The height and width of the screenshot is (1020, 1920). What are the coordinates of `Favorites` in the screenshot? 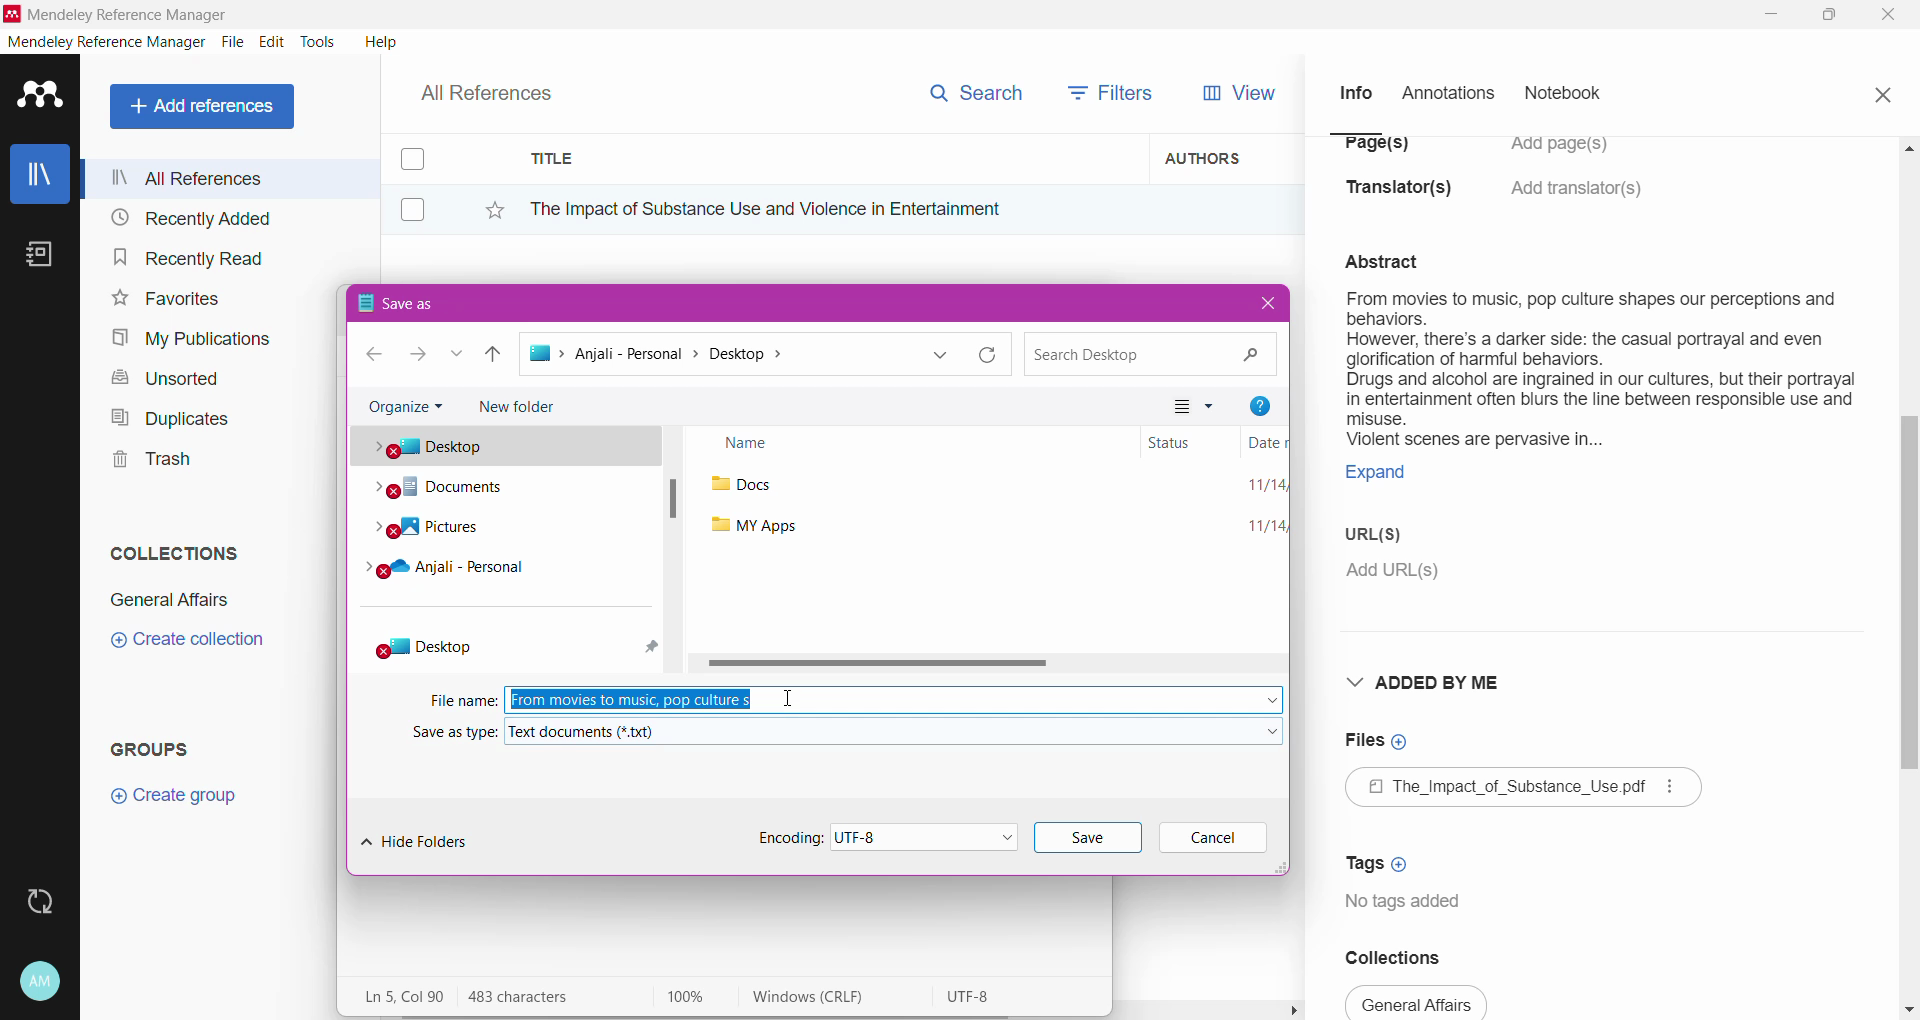 It's located at (164, 299).